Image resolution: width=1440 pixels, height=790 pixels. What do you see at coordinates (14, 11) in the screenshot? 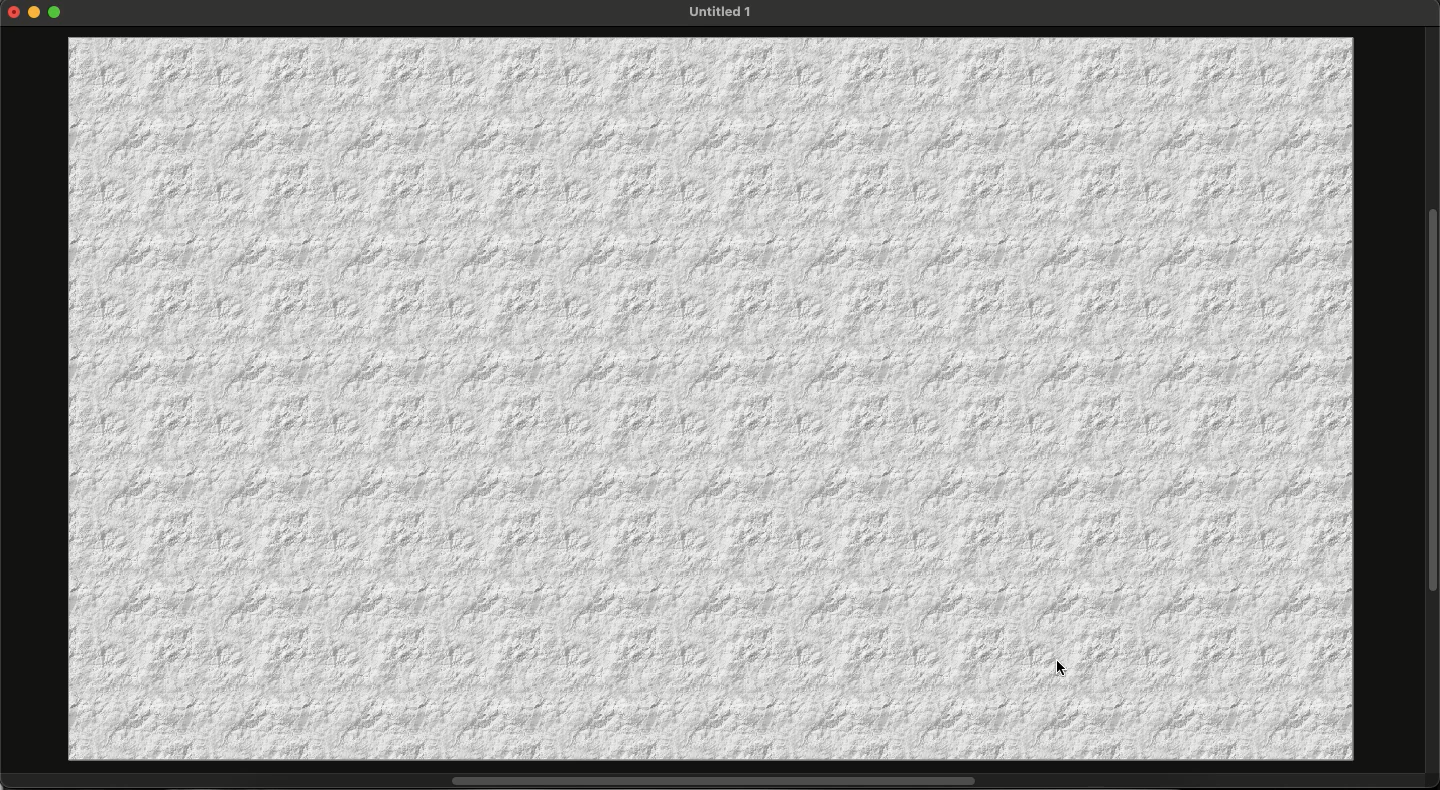
I see `Close` at bounding box center [14, 11].